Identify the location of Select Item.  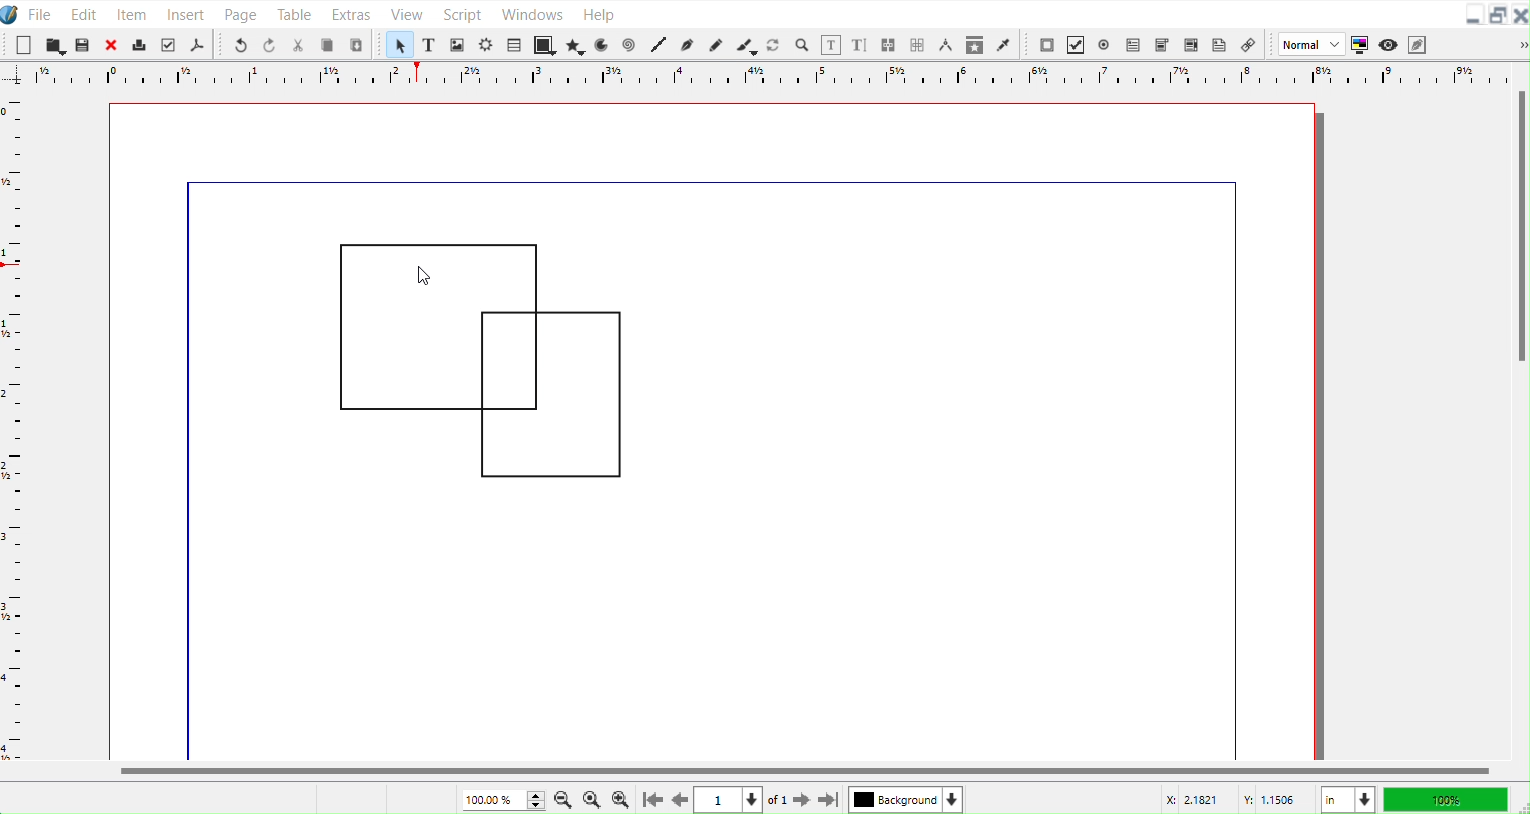
(400, 45).